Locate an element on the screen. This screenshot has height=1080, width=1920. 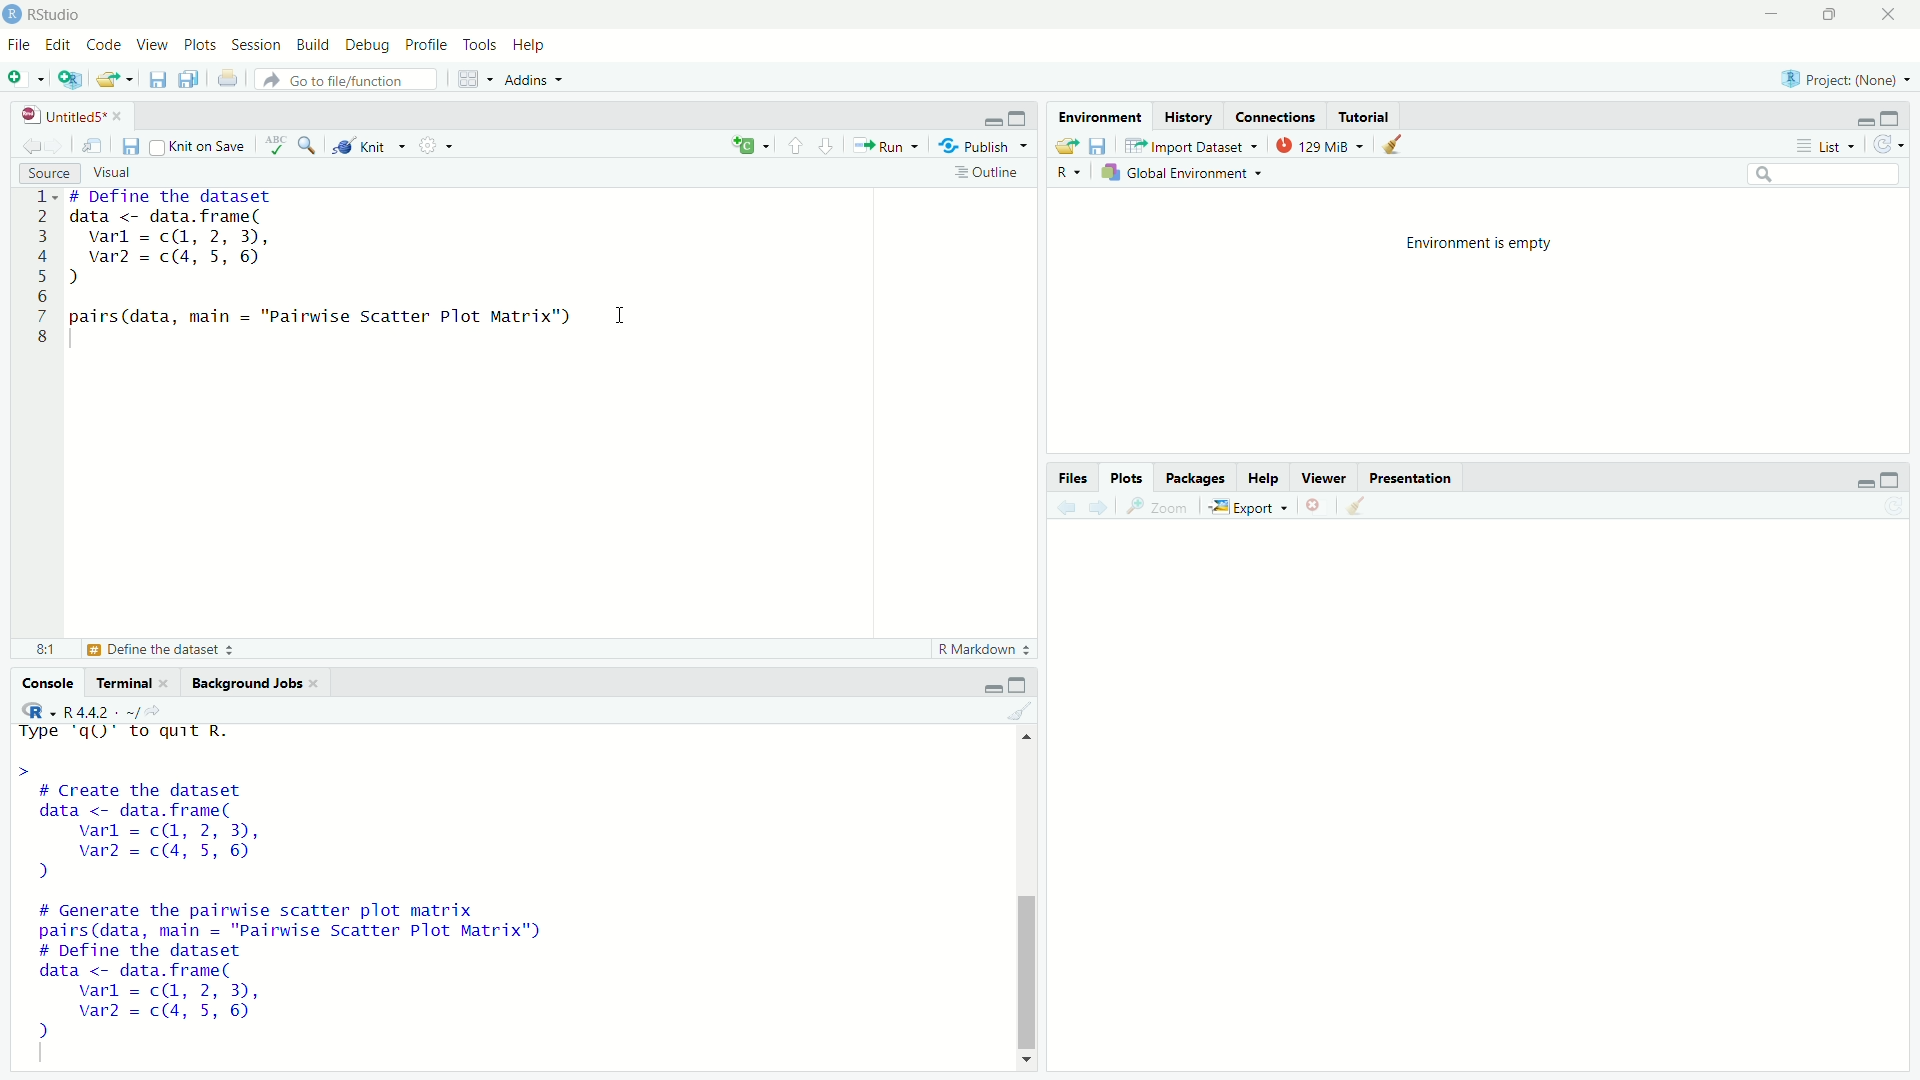
Presentation is located at coordinates (1412, 478).